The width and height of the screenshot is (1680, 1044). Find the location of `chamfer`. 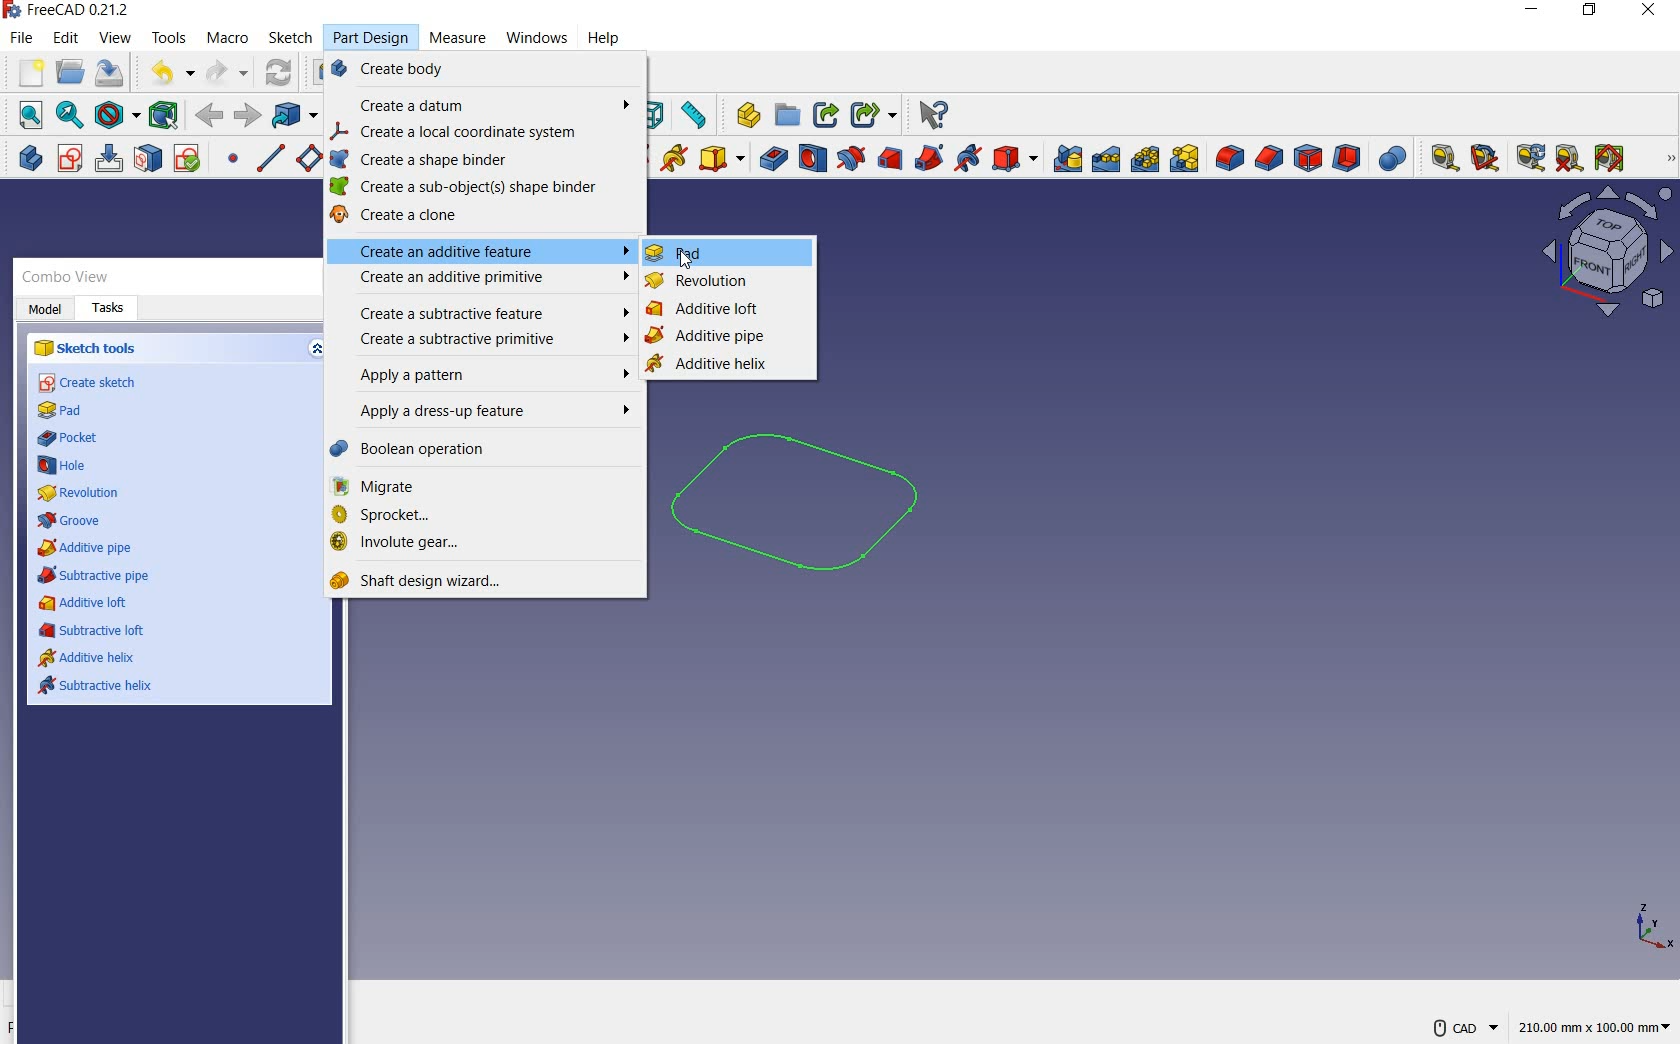

chamfer is located at coordinates (1269, 157).